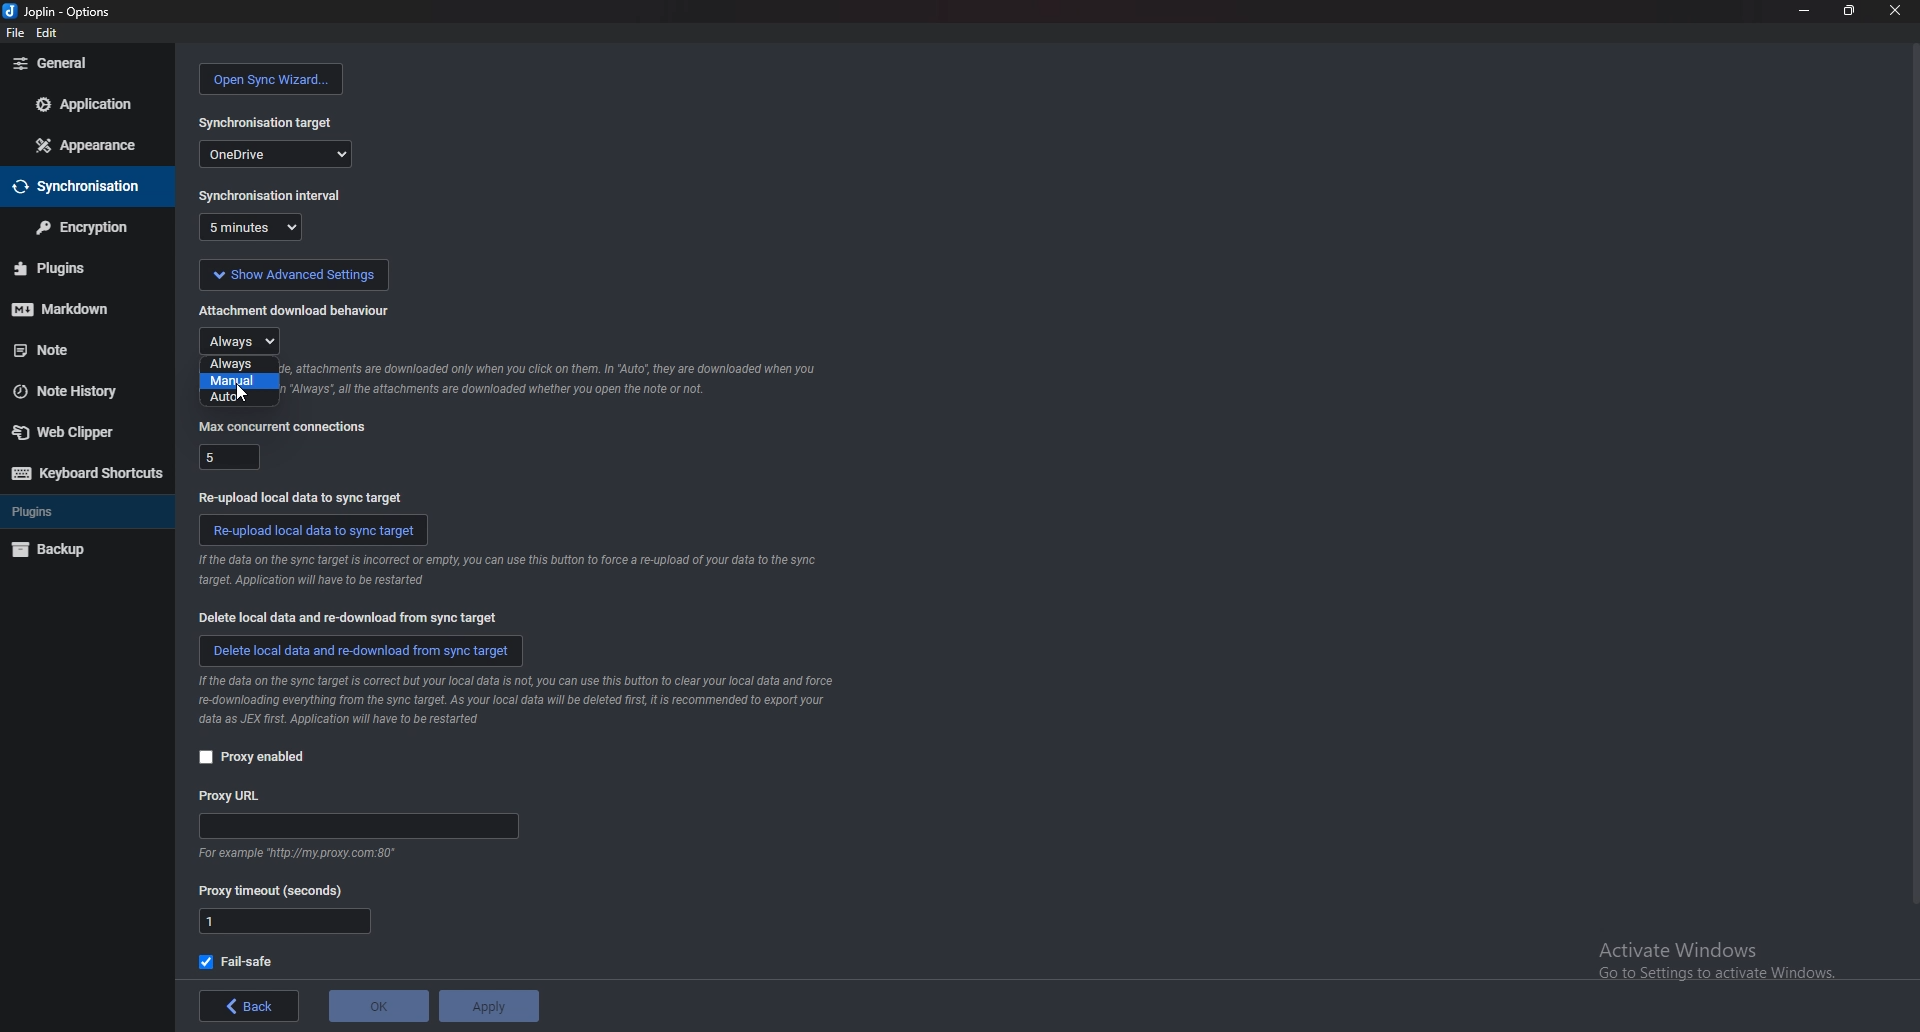 The height and width of the screenshot is (1032, 1920). Describe the element at coordinates (75, 433) in the screenshot. I see `web clipper` at that location.